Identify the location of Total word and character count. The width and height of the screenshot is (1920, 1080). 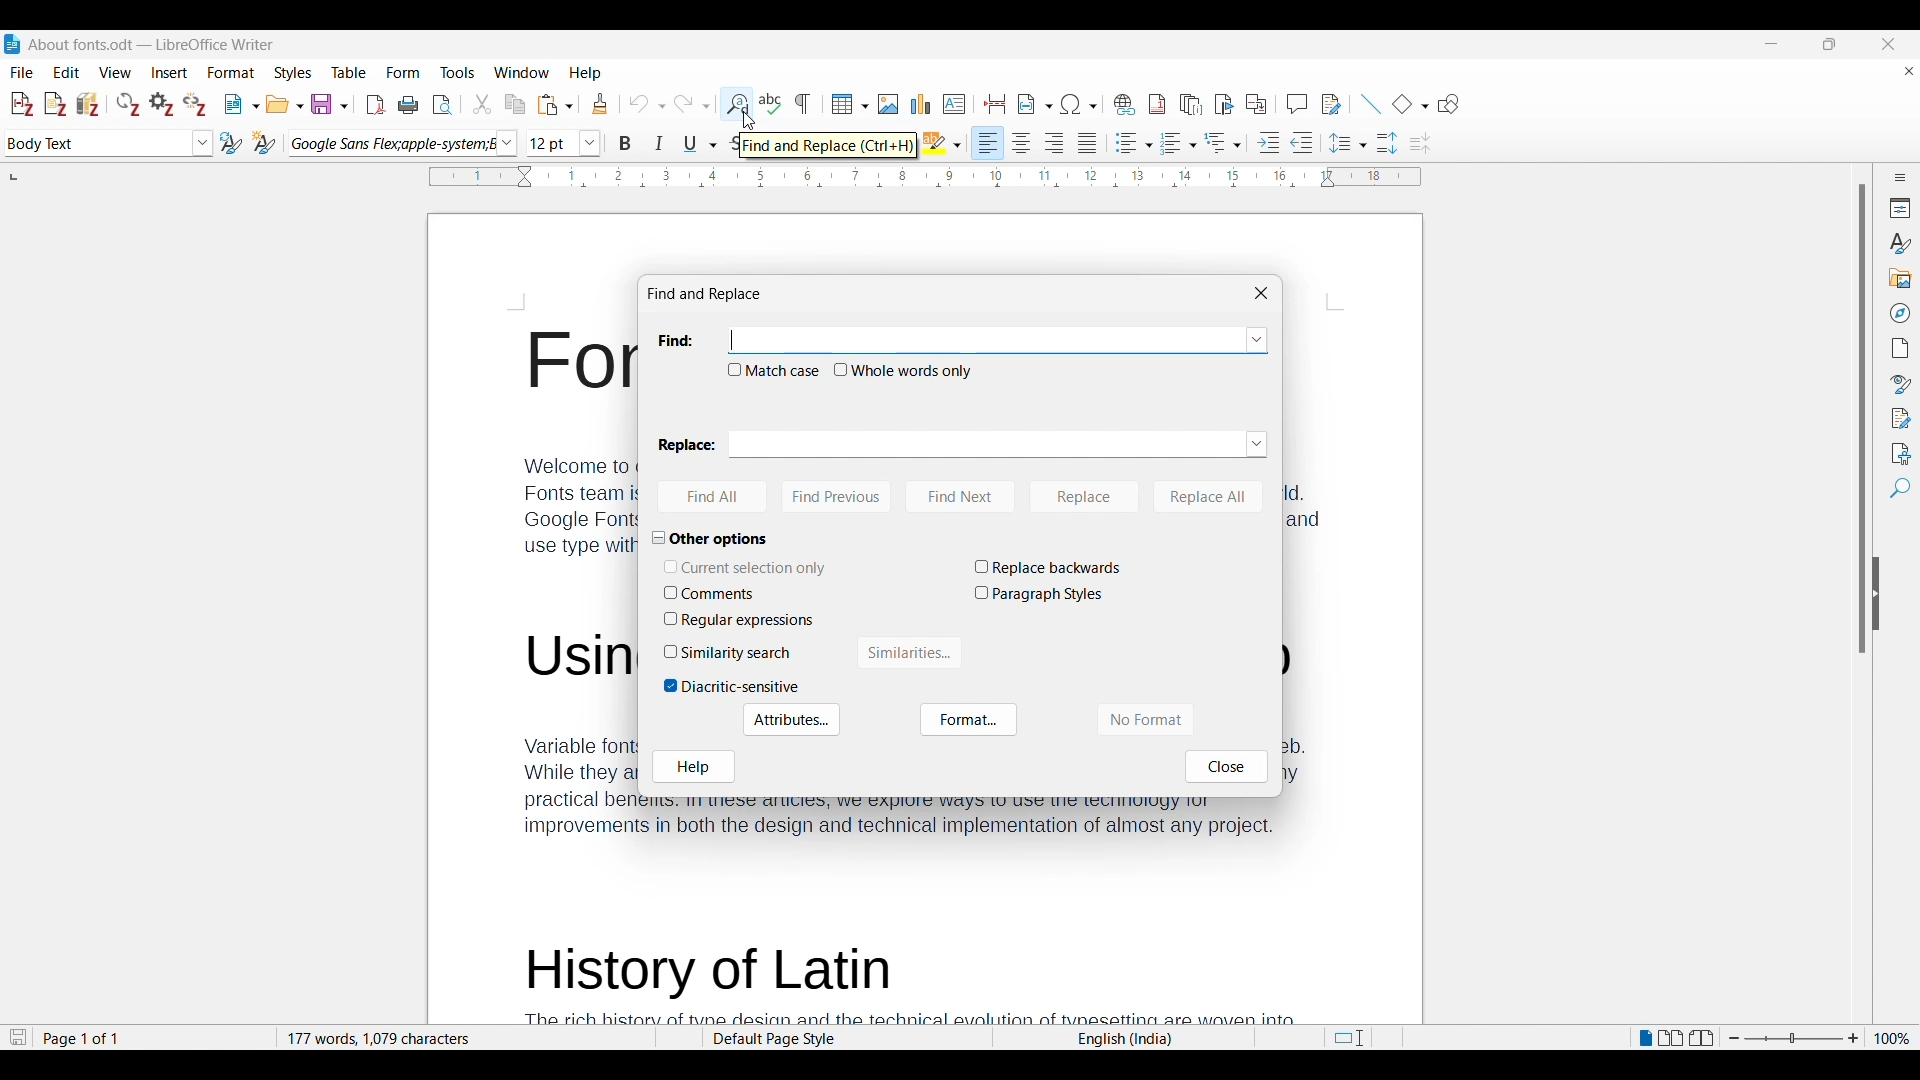
(466, 1039).